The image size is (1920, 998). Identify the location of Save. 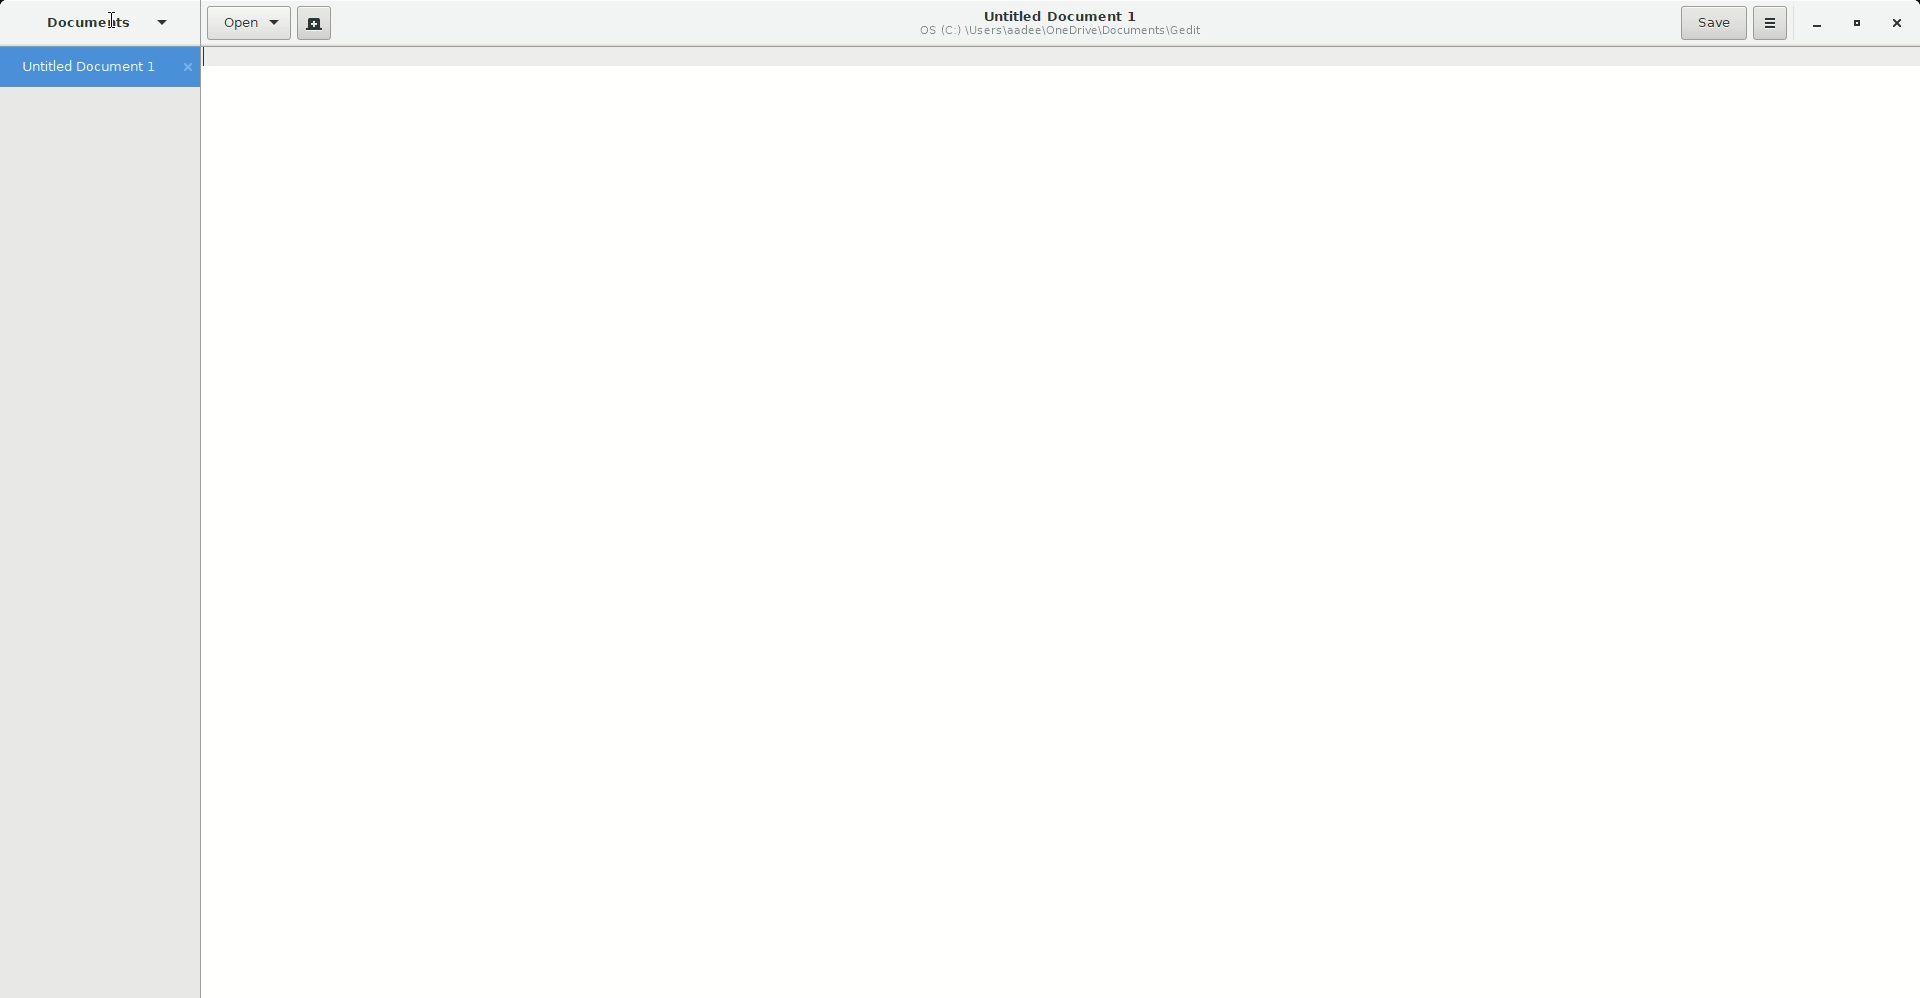
(1712, 24).